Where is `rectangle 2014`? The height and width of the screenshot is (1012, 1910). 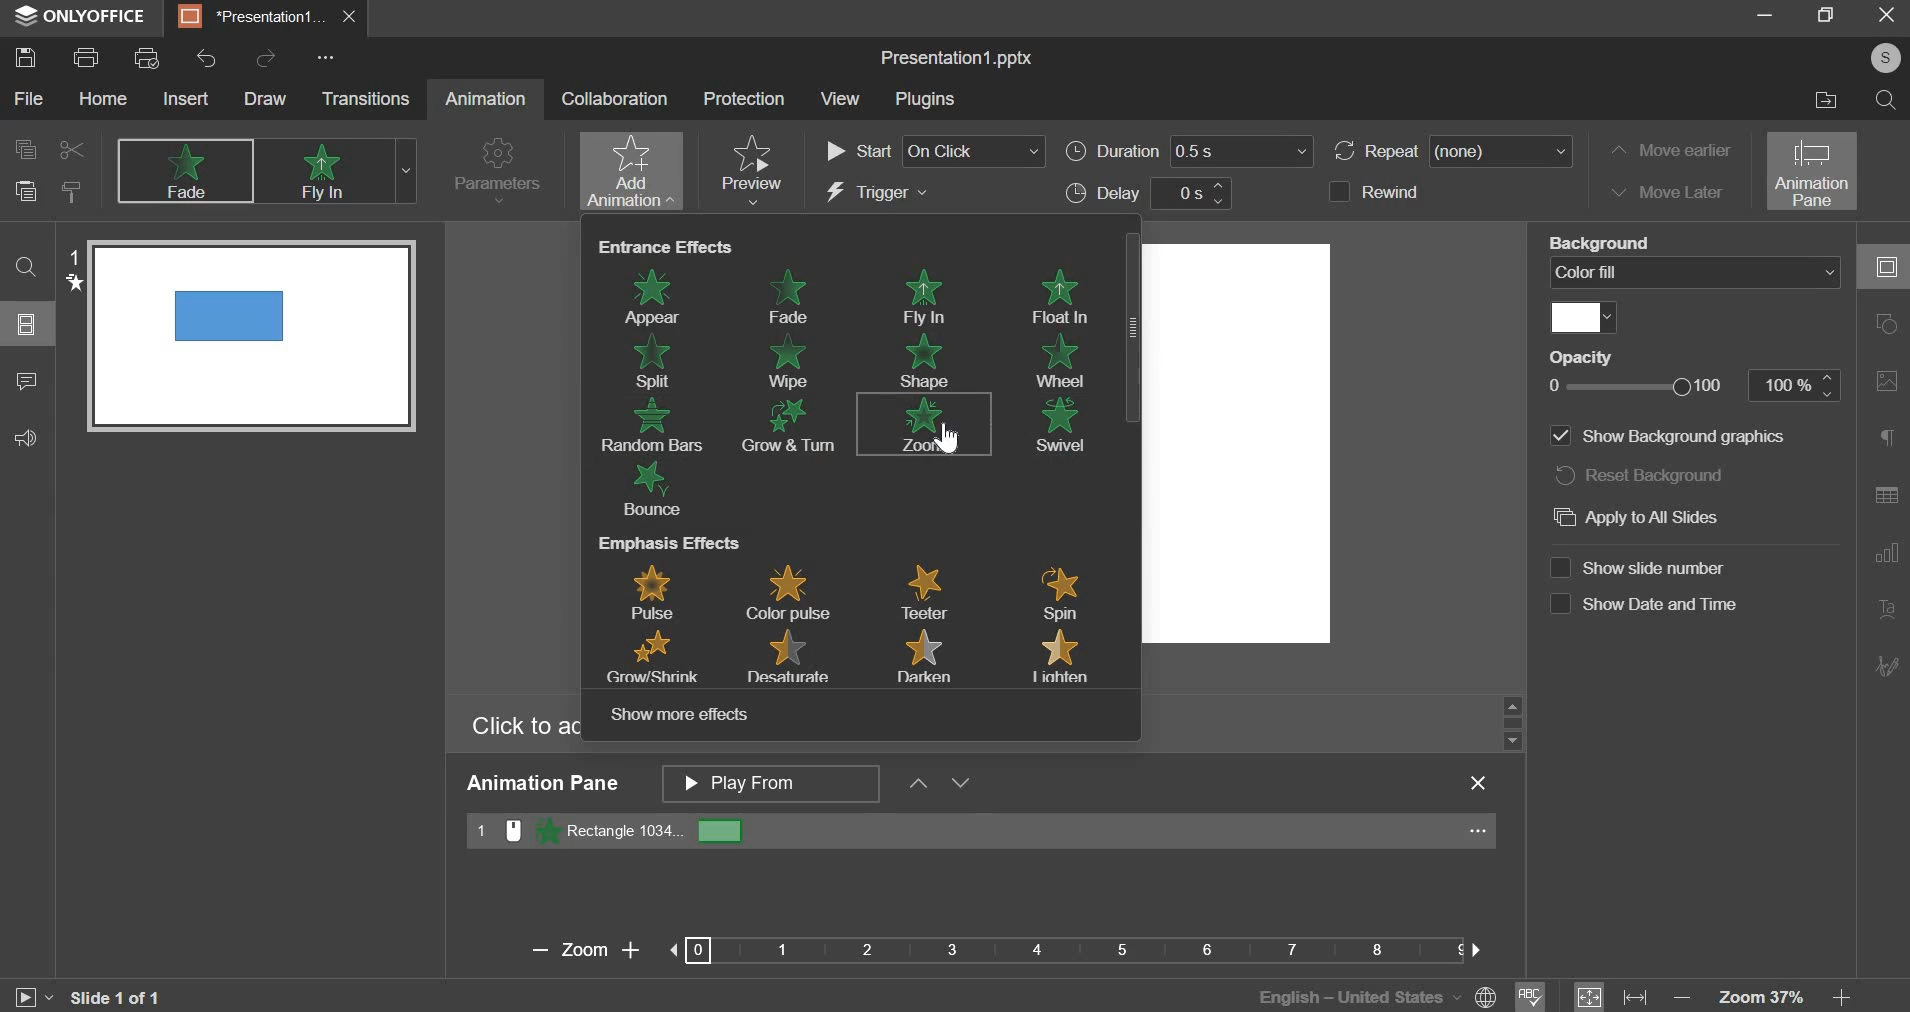
rectangle 2014 is located at coordinates (949, 831).